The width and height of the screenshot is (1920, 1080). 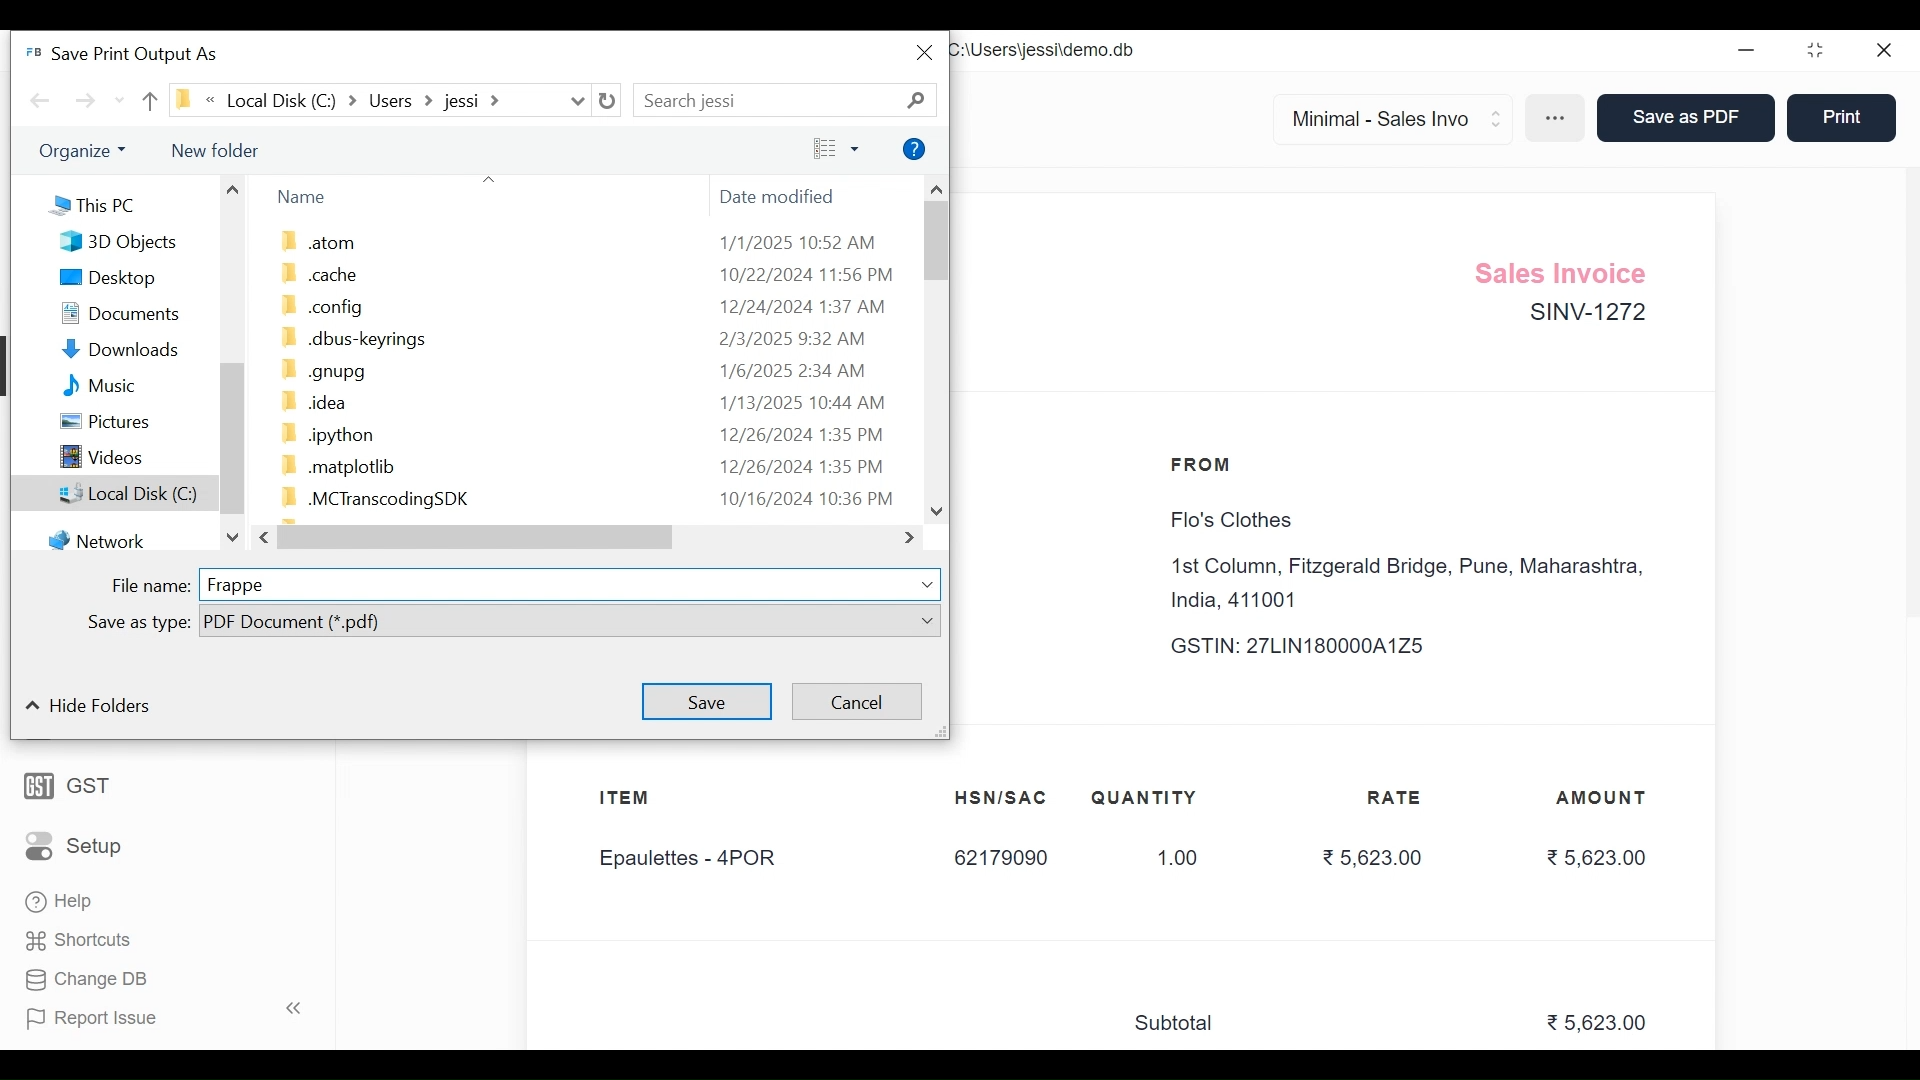 I want to click on Report Issue, so click(x=158, y=1017).